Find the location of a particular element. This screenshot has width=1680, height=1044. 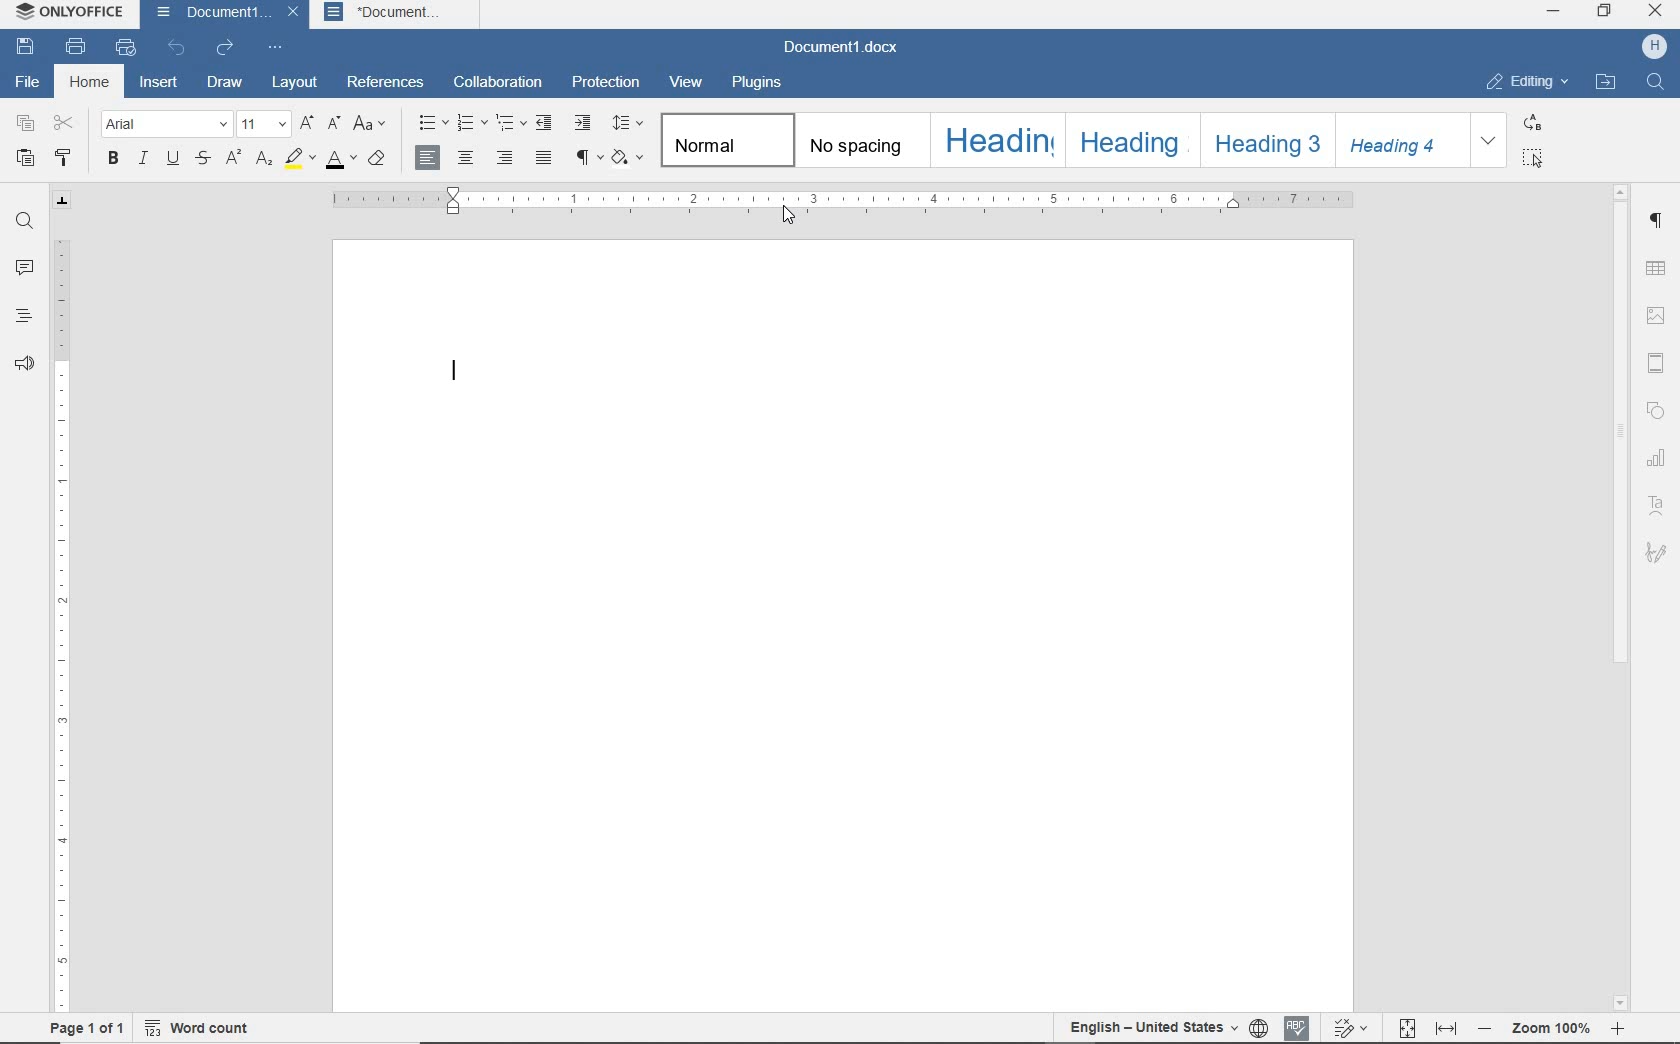

FONT COLOR is located at coordinates (340, 160).